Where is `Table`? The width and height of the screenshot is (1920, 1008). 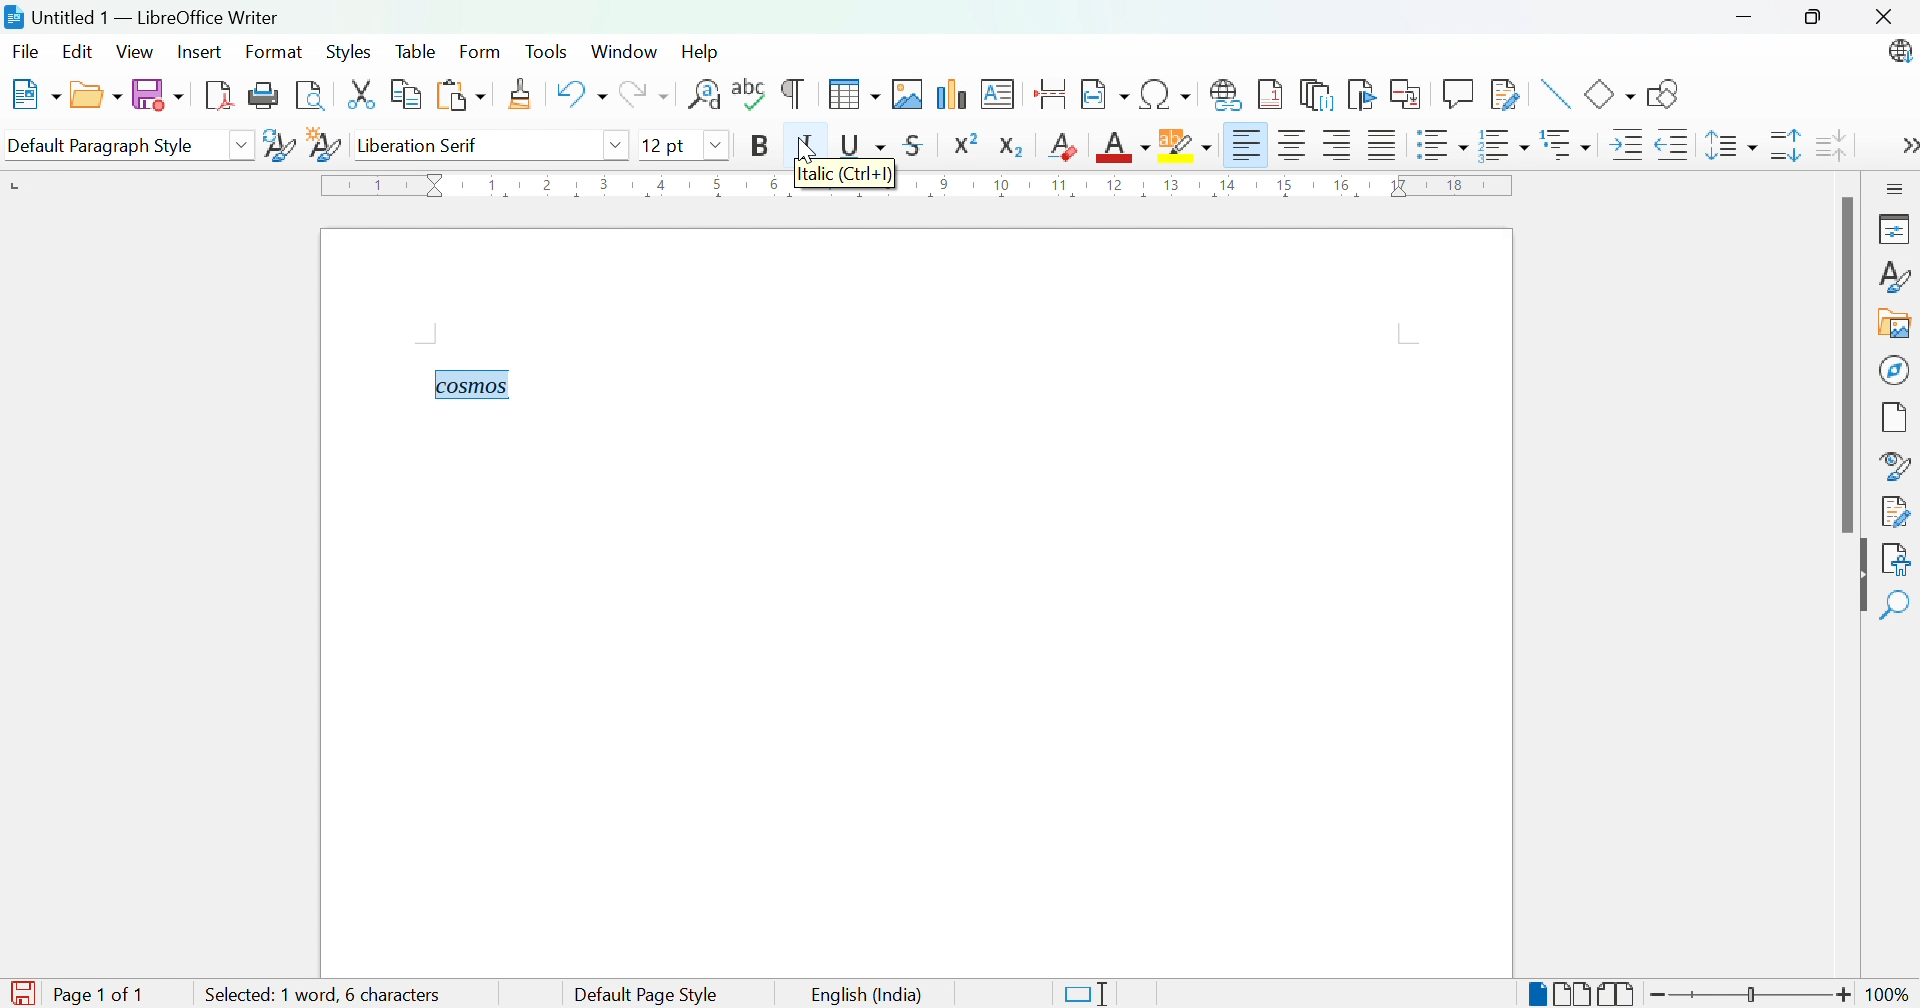
Table is located at coordinates (419, 52).